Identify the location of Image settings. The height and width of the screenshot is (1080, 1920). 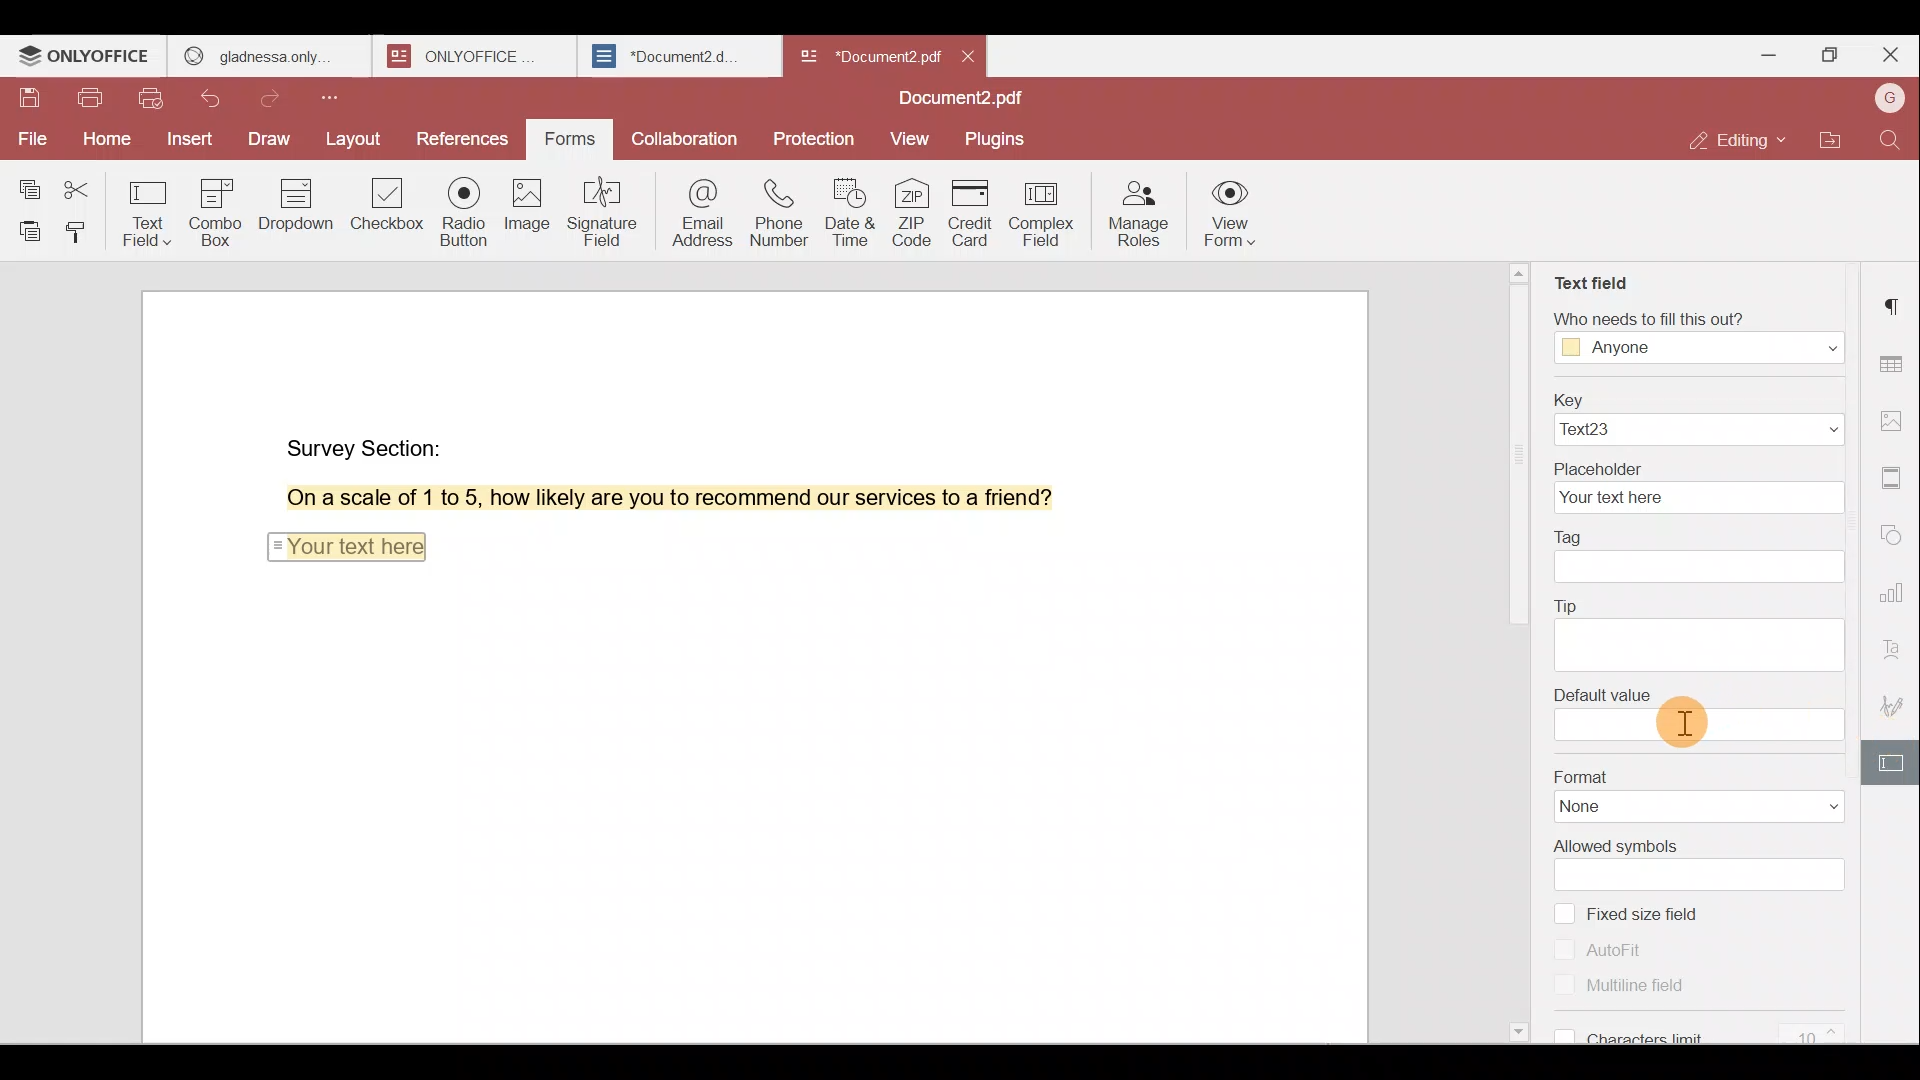
(1898, 424).